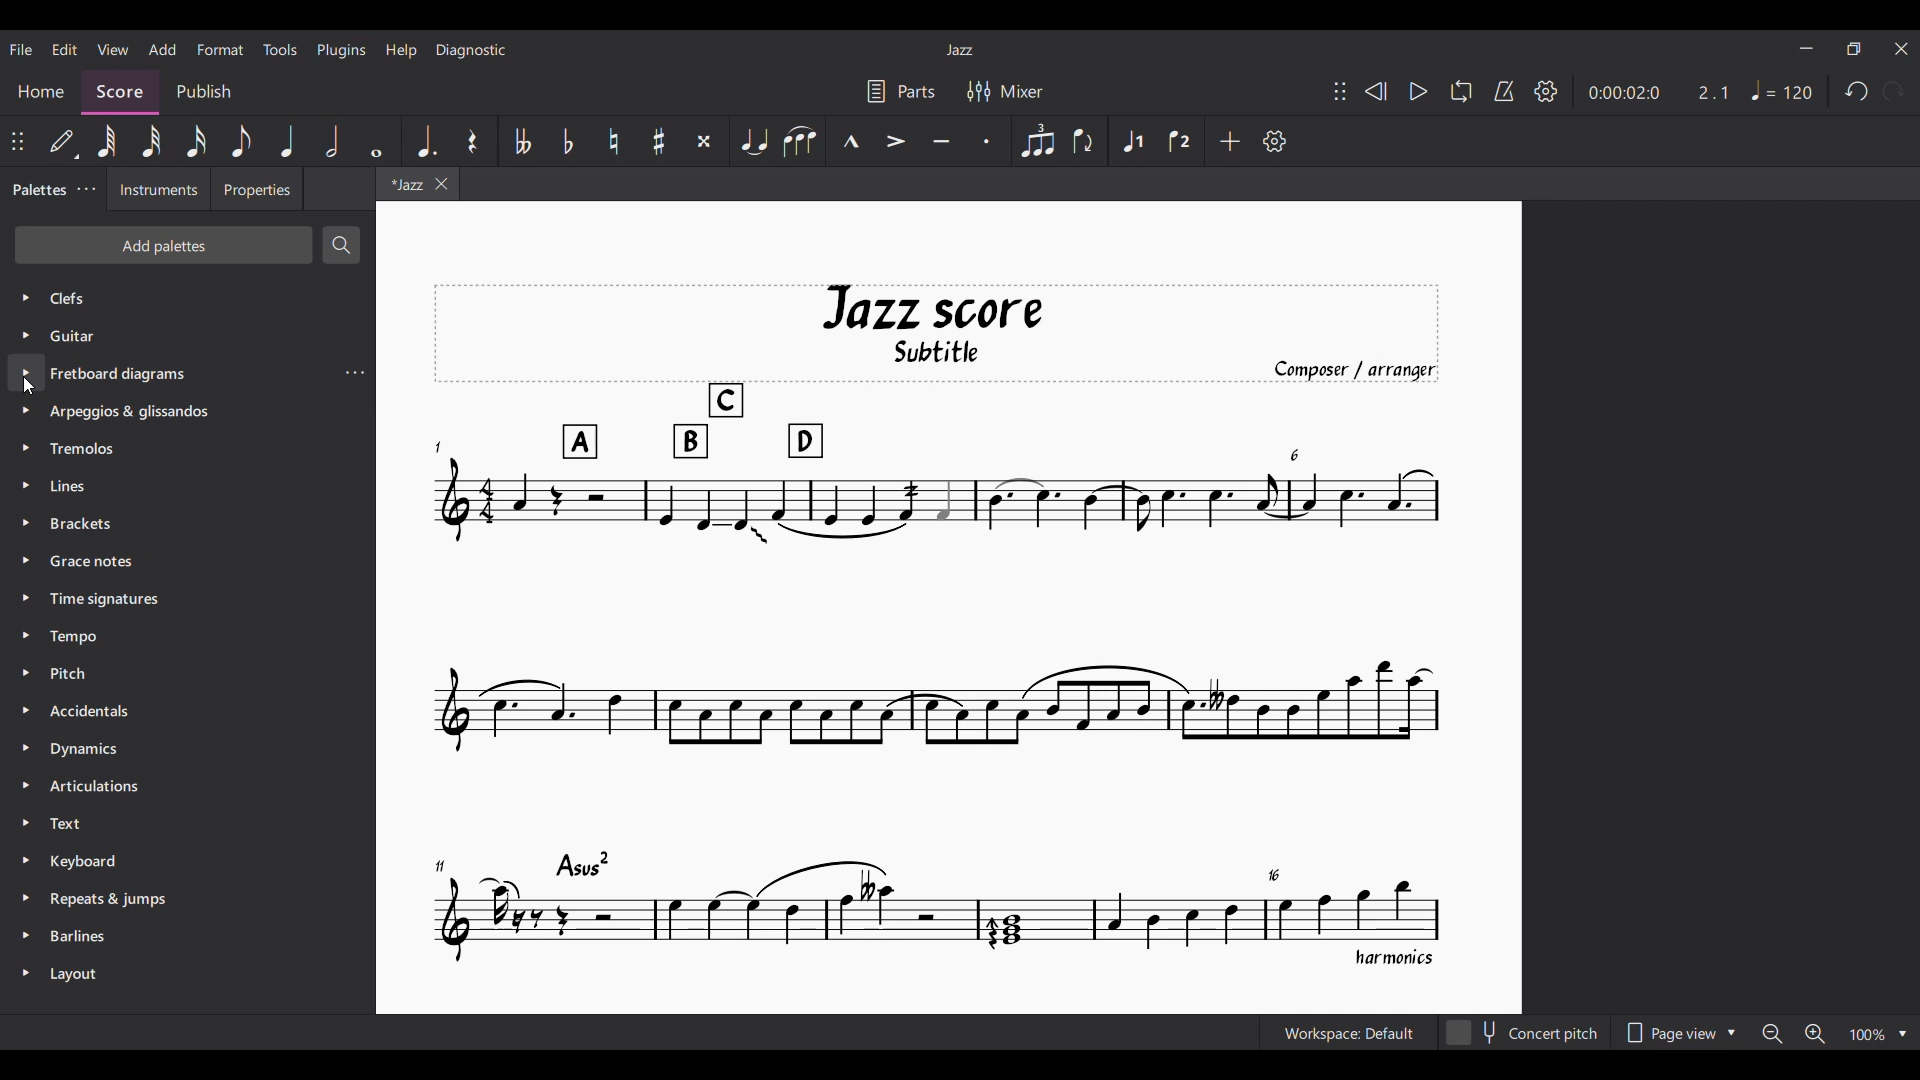 The height and width of the screenshot is (1080, 1920). Describe the element at coordinates (1082, 140) in the screenshot. I see `Flip direction` at that location.